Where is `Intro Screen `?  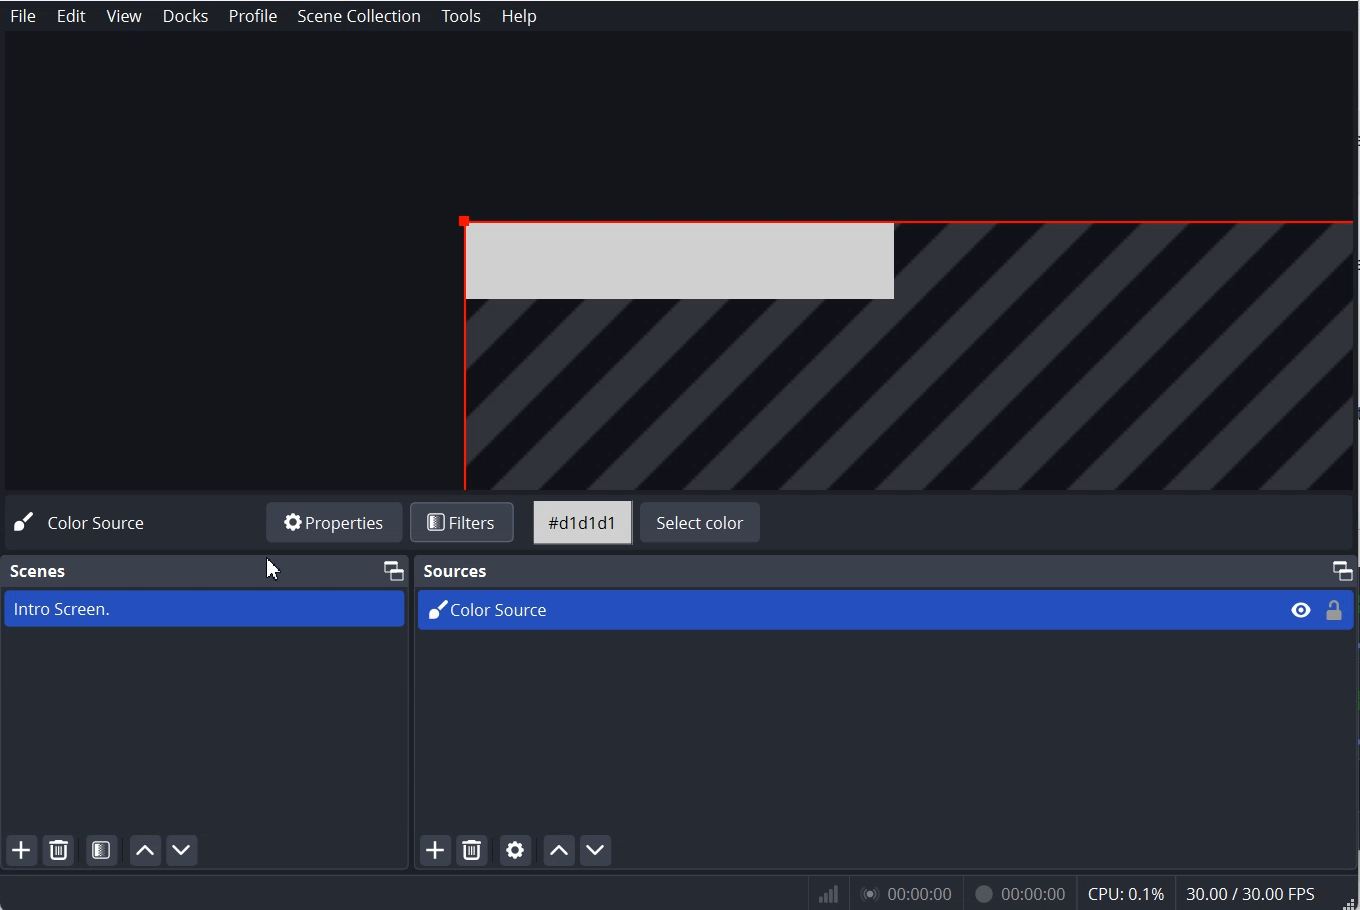 Intro Screen  is located at coordinates (202, 608).